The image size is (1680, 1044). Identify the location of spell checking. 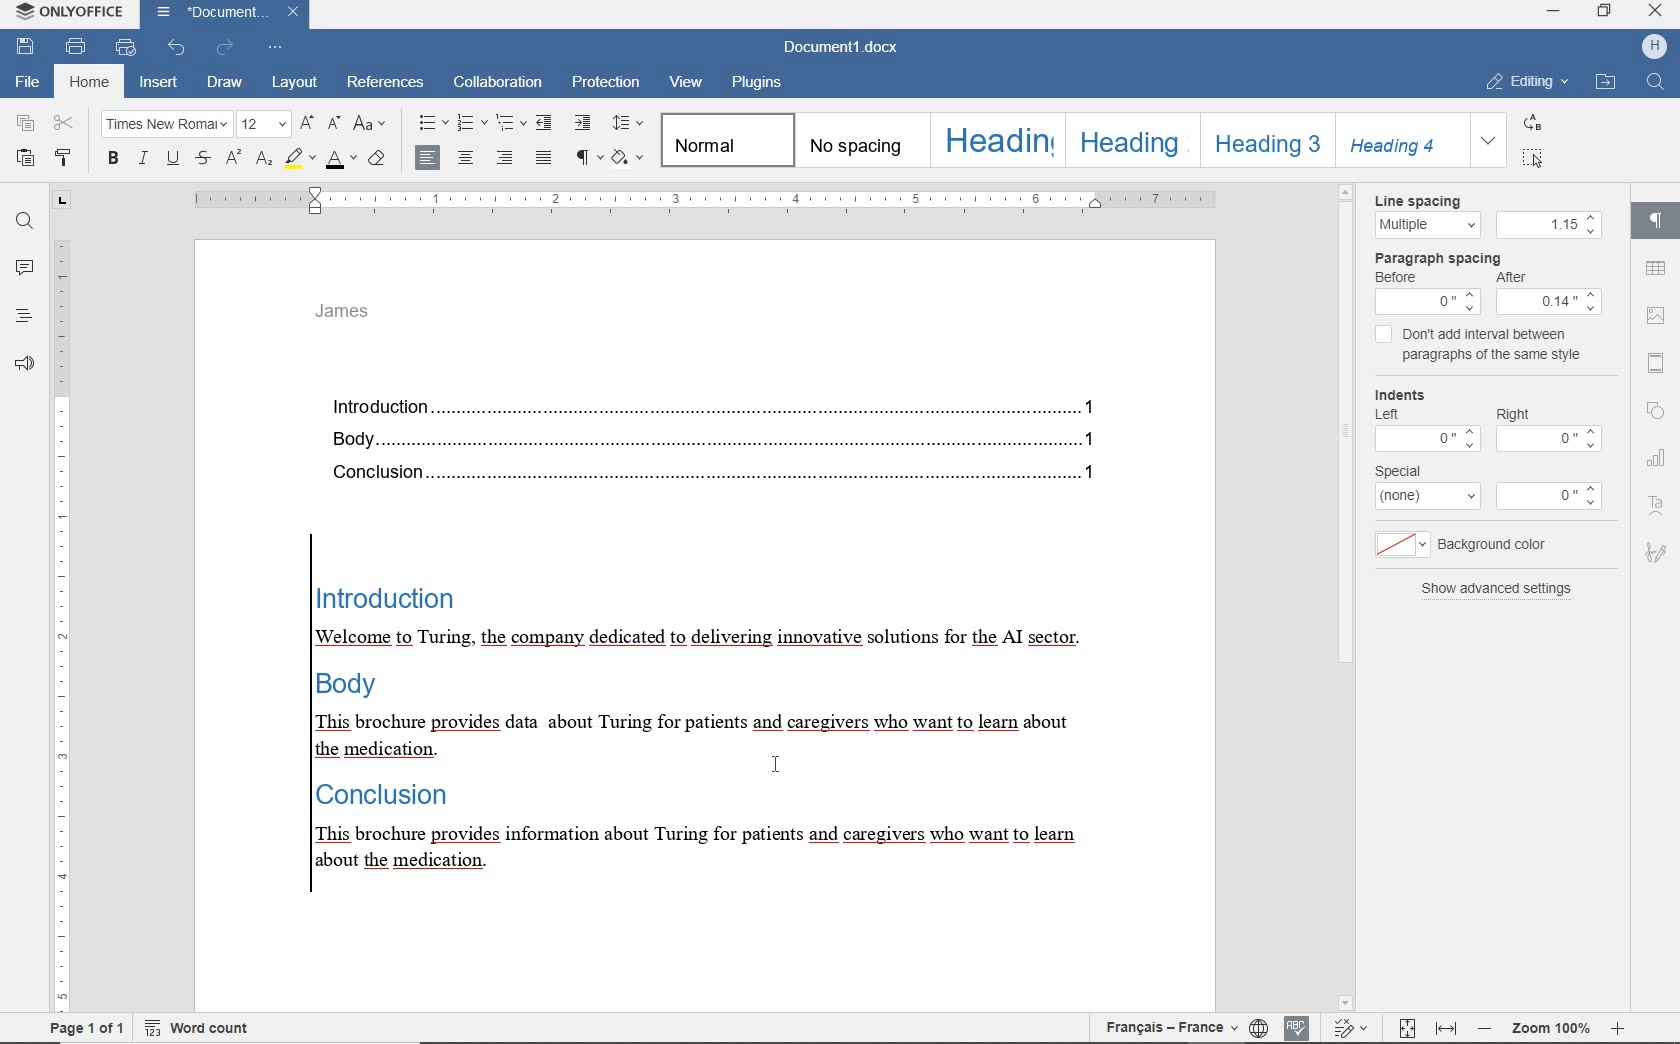
(1296, 1026).